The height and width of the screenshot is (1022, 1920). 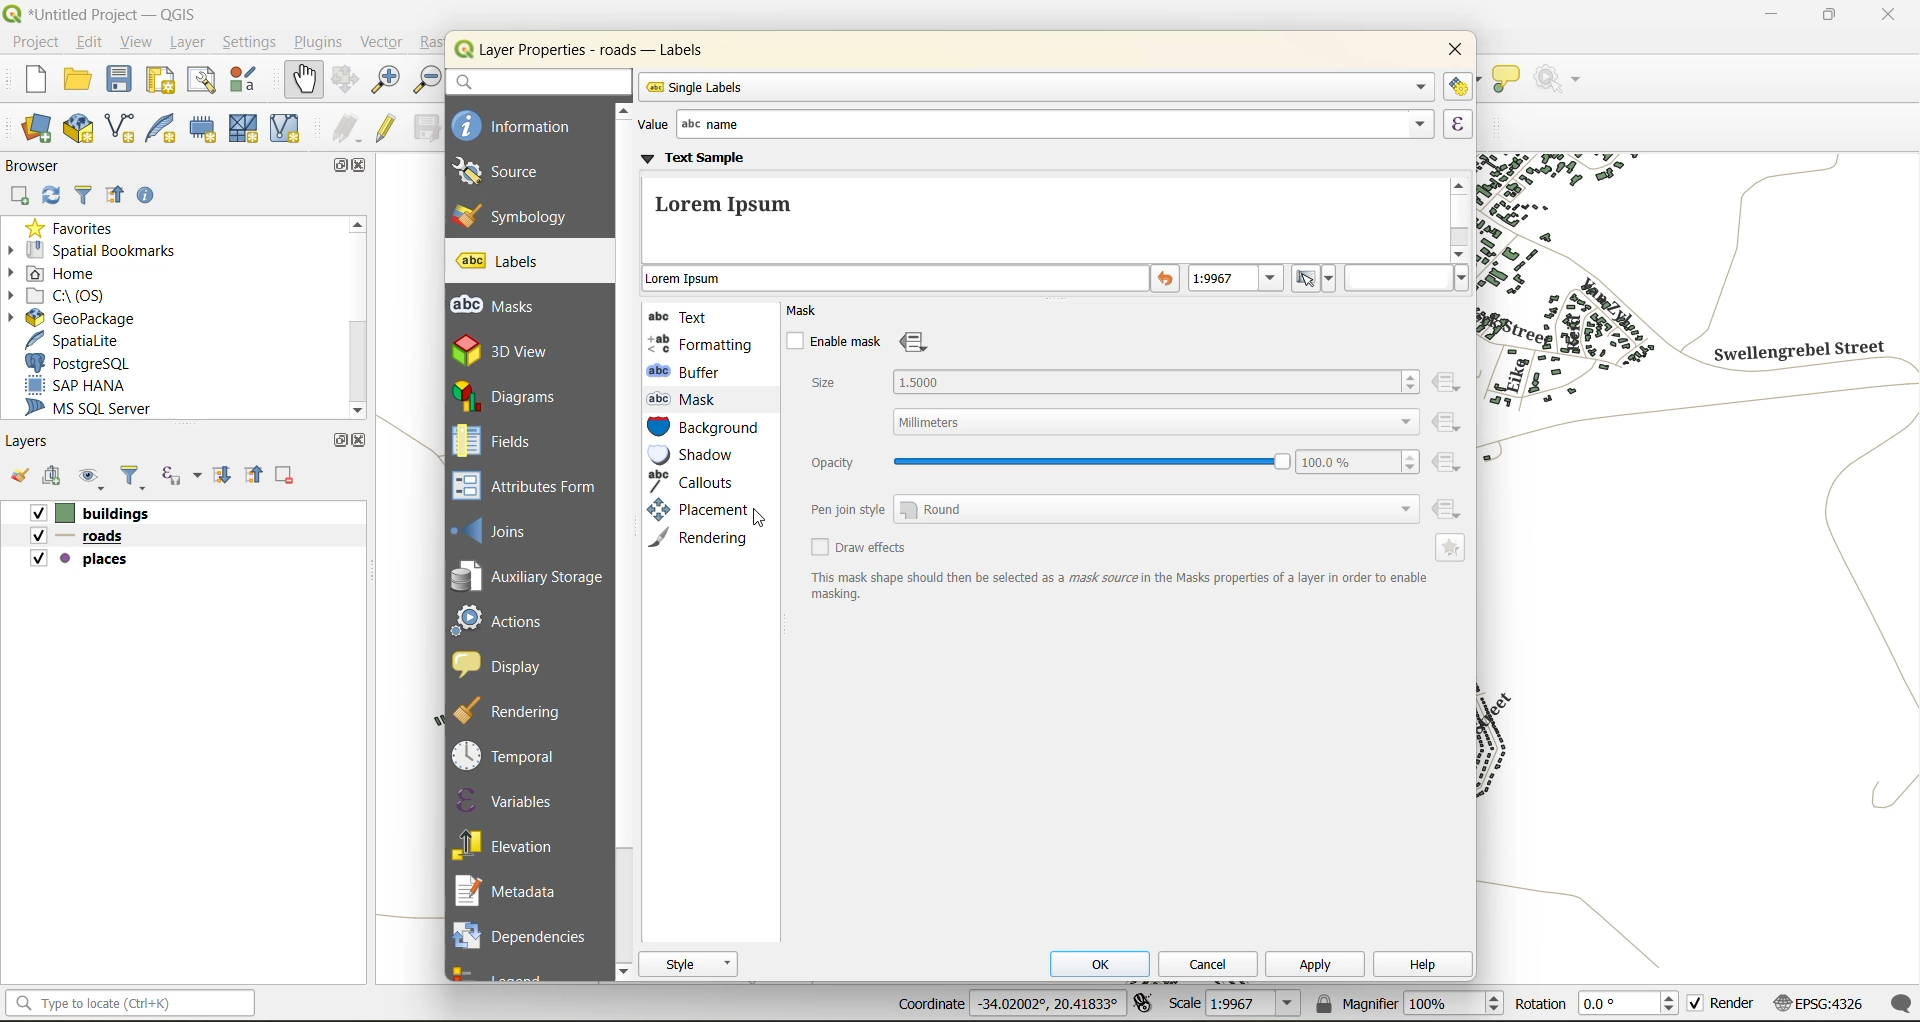 I want to click on show tips, so click(x=1507, y=80).